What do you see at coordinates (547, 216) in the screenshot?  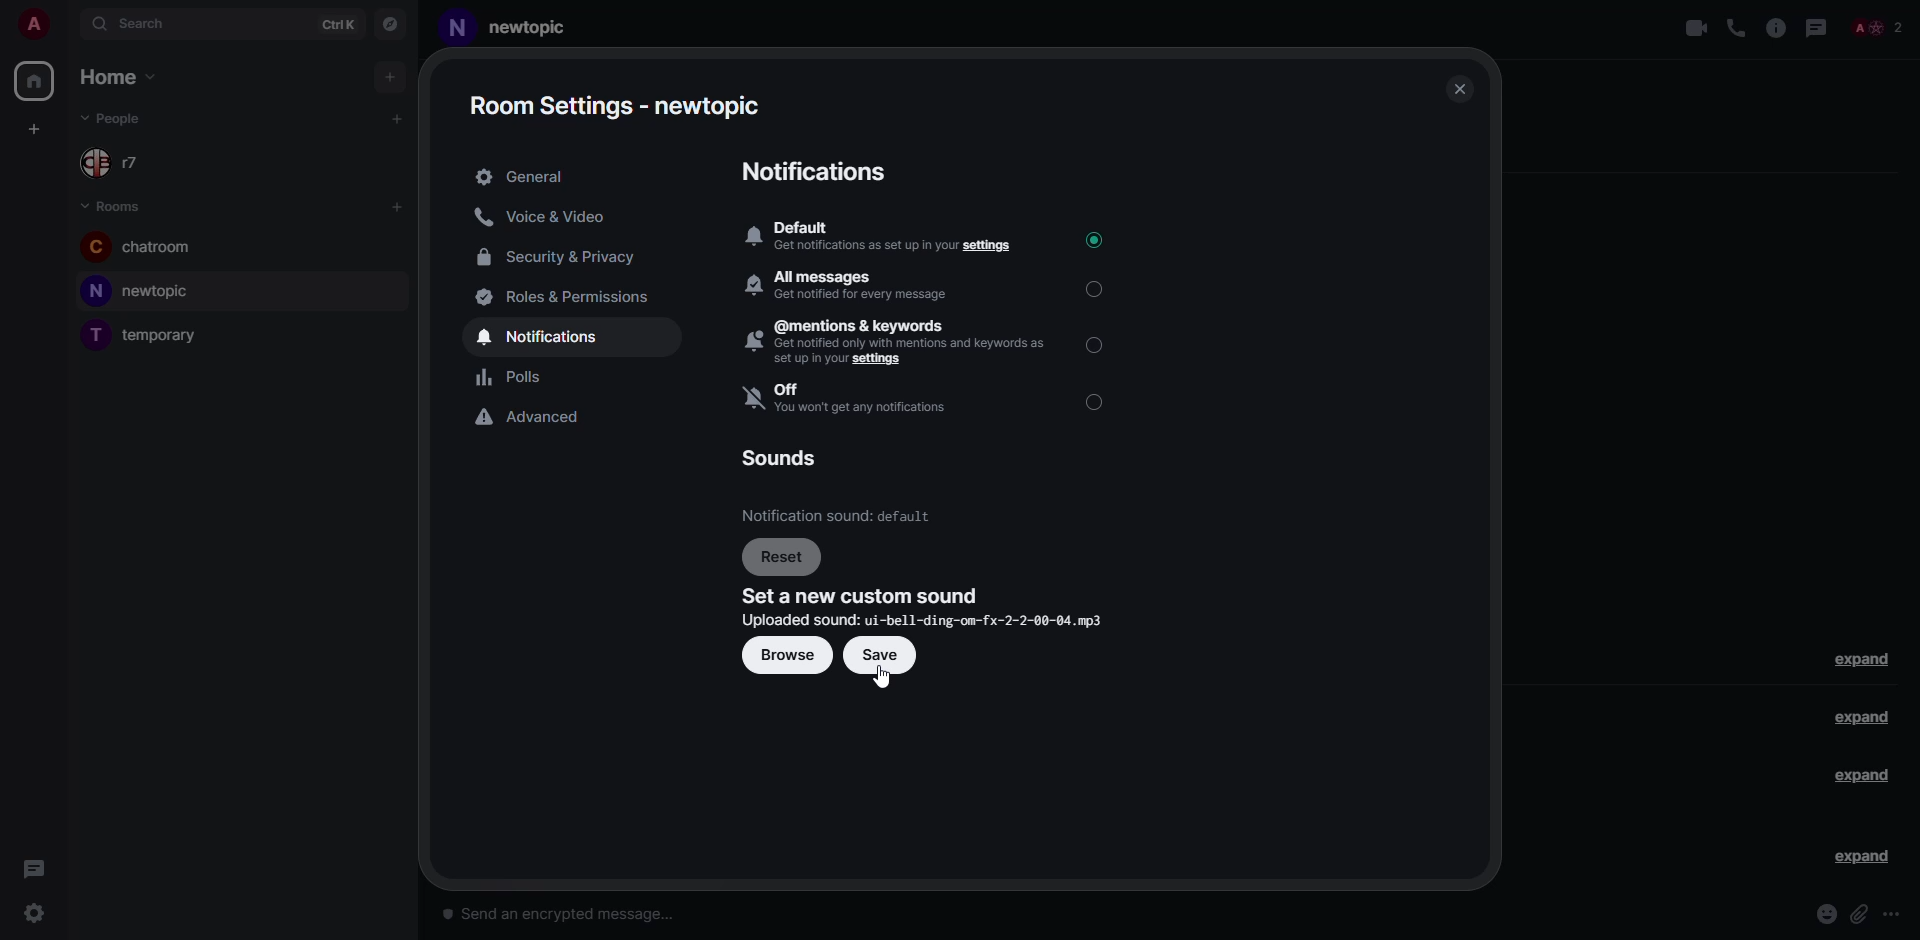 I see `voice` at bounding box center [547, 216].